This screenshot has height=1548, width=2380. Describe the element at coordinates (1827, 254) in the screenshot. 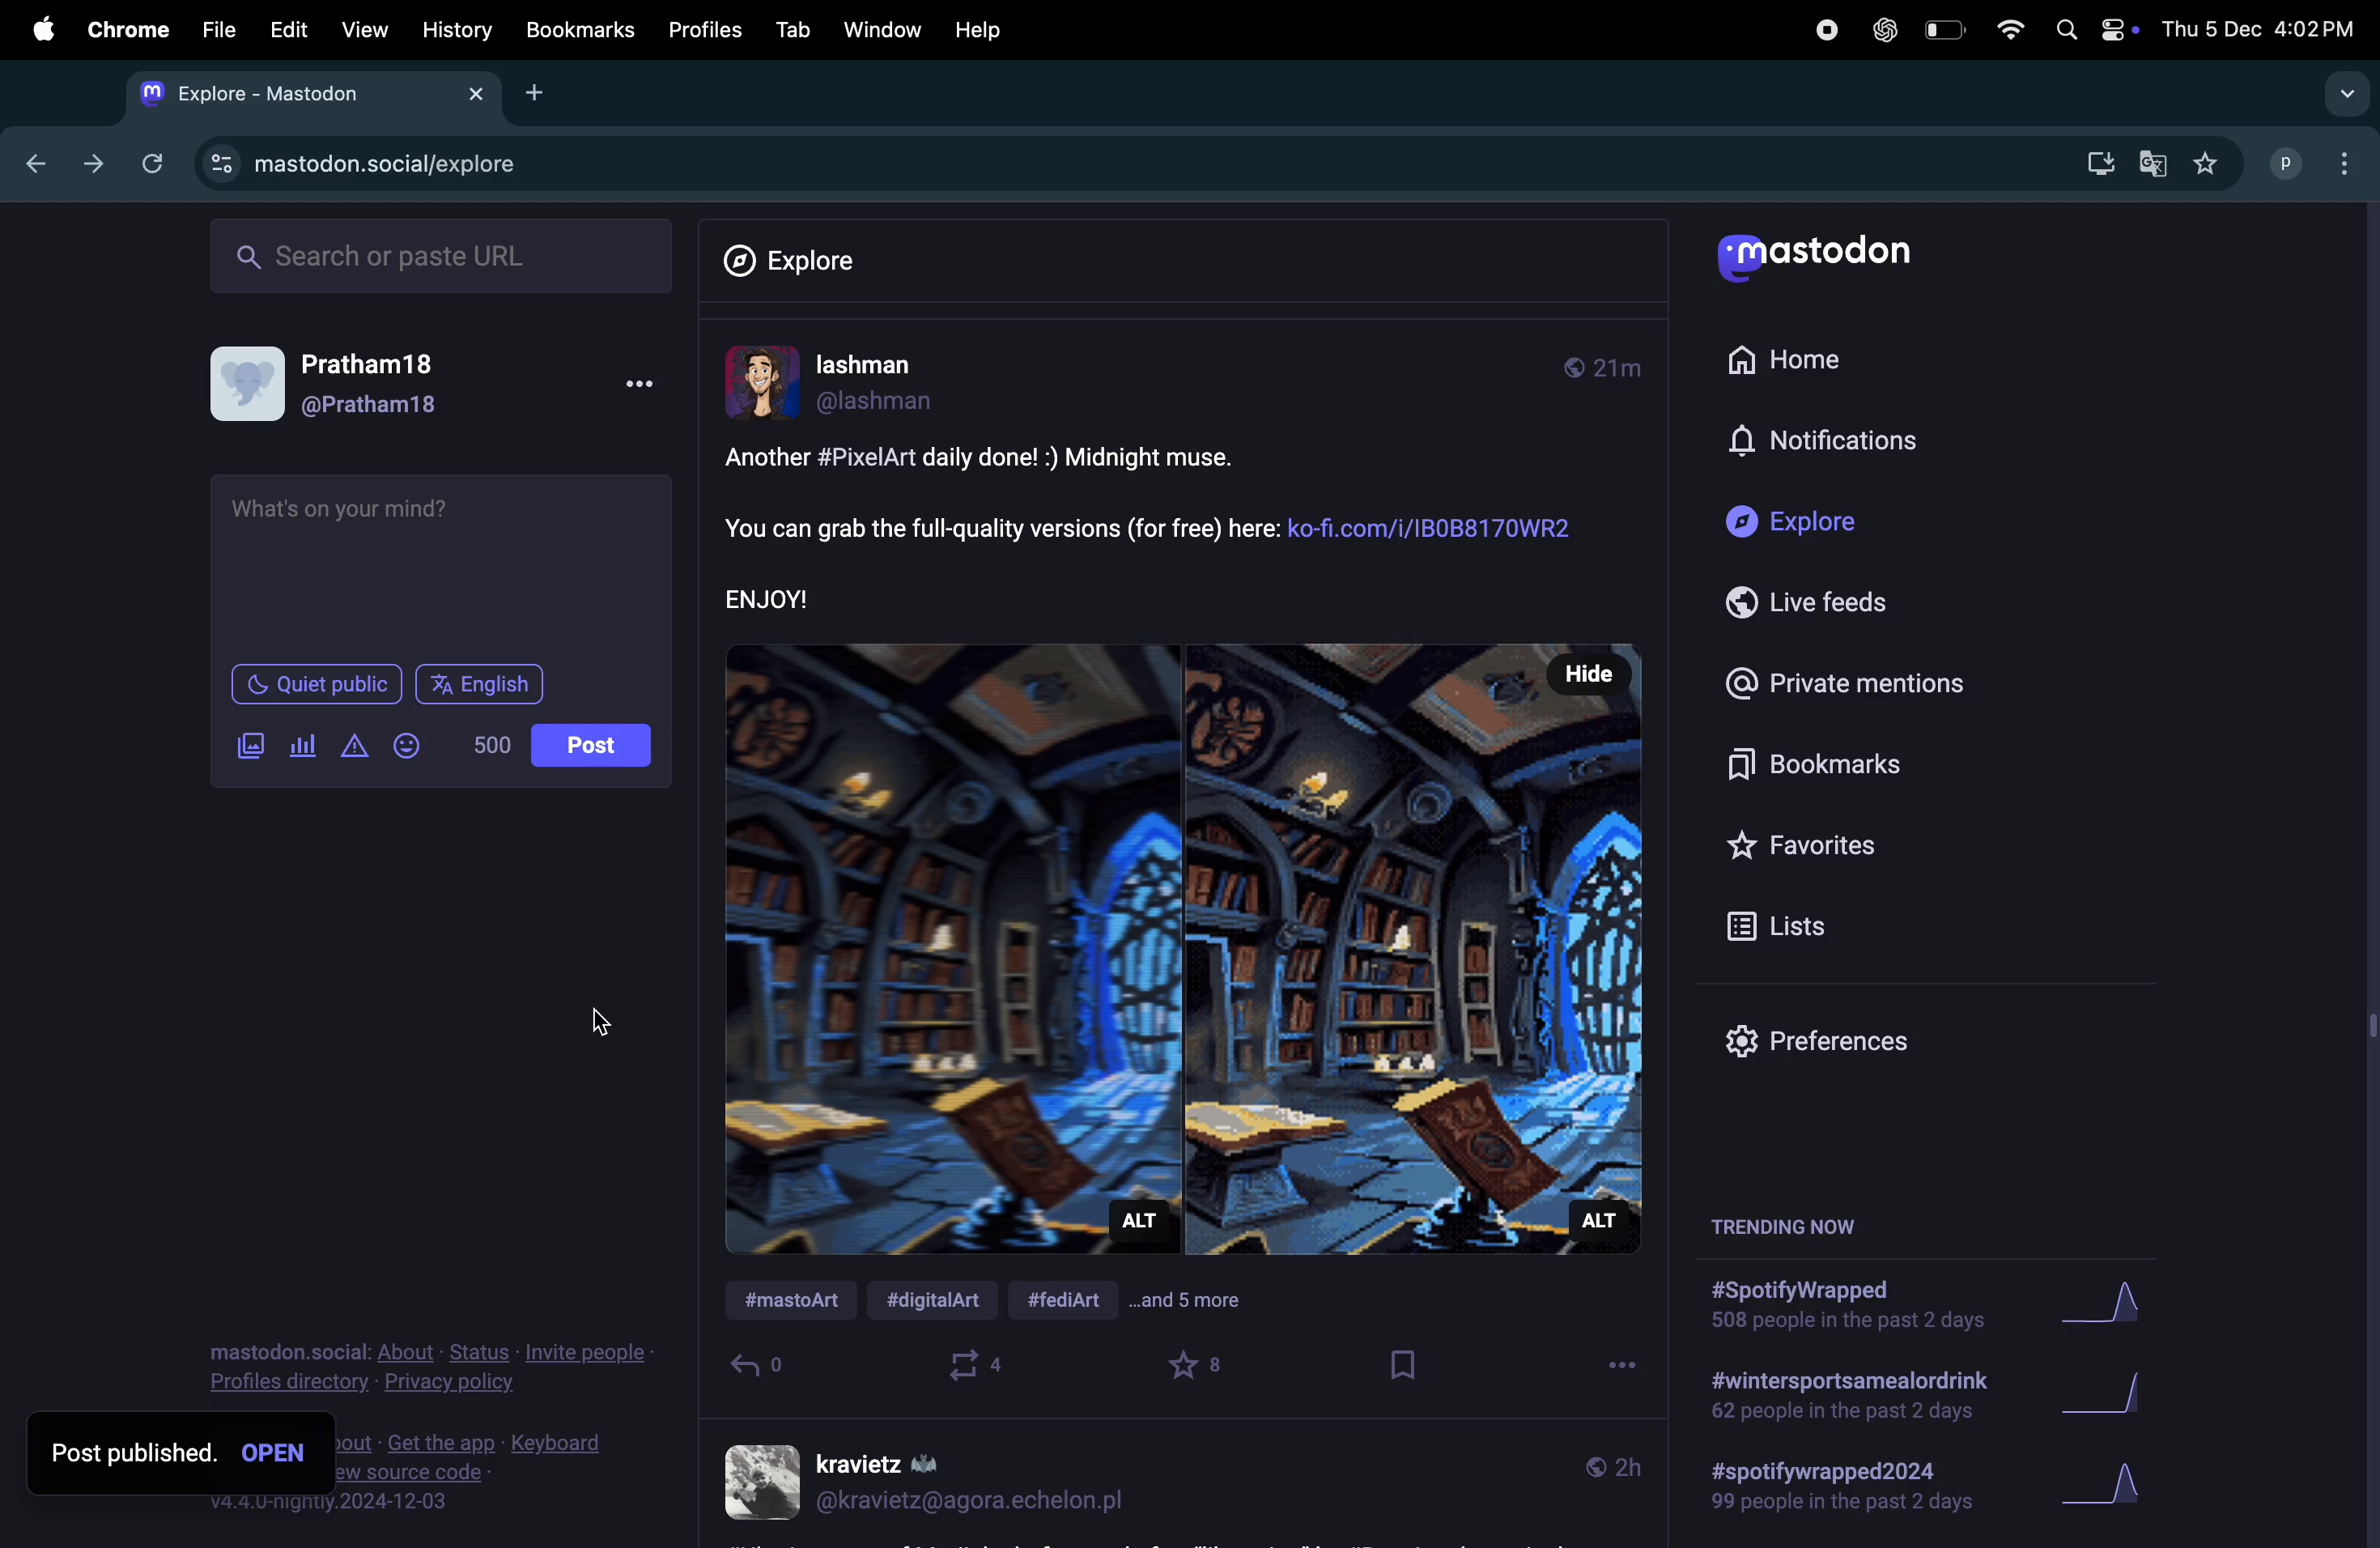

I see `Mastodon` at that location.